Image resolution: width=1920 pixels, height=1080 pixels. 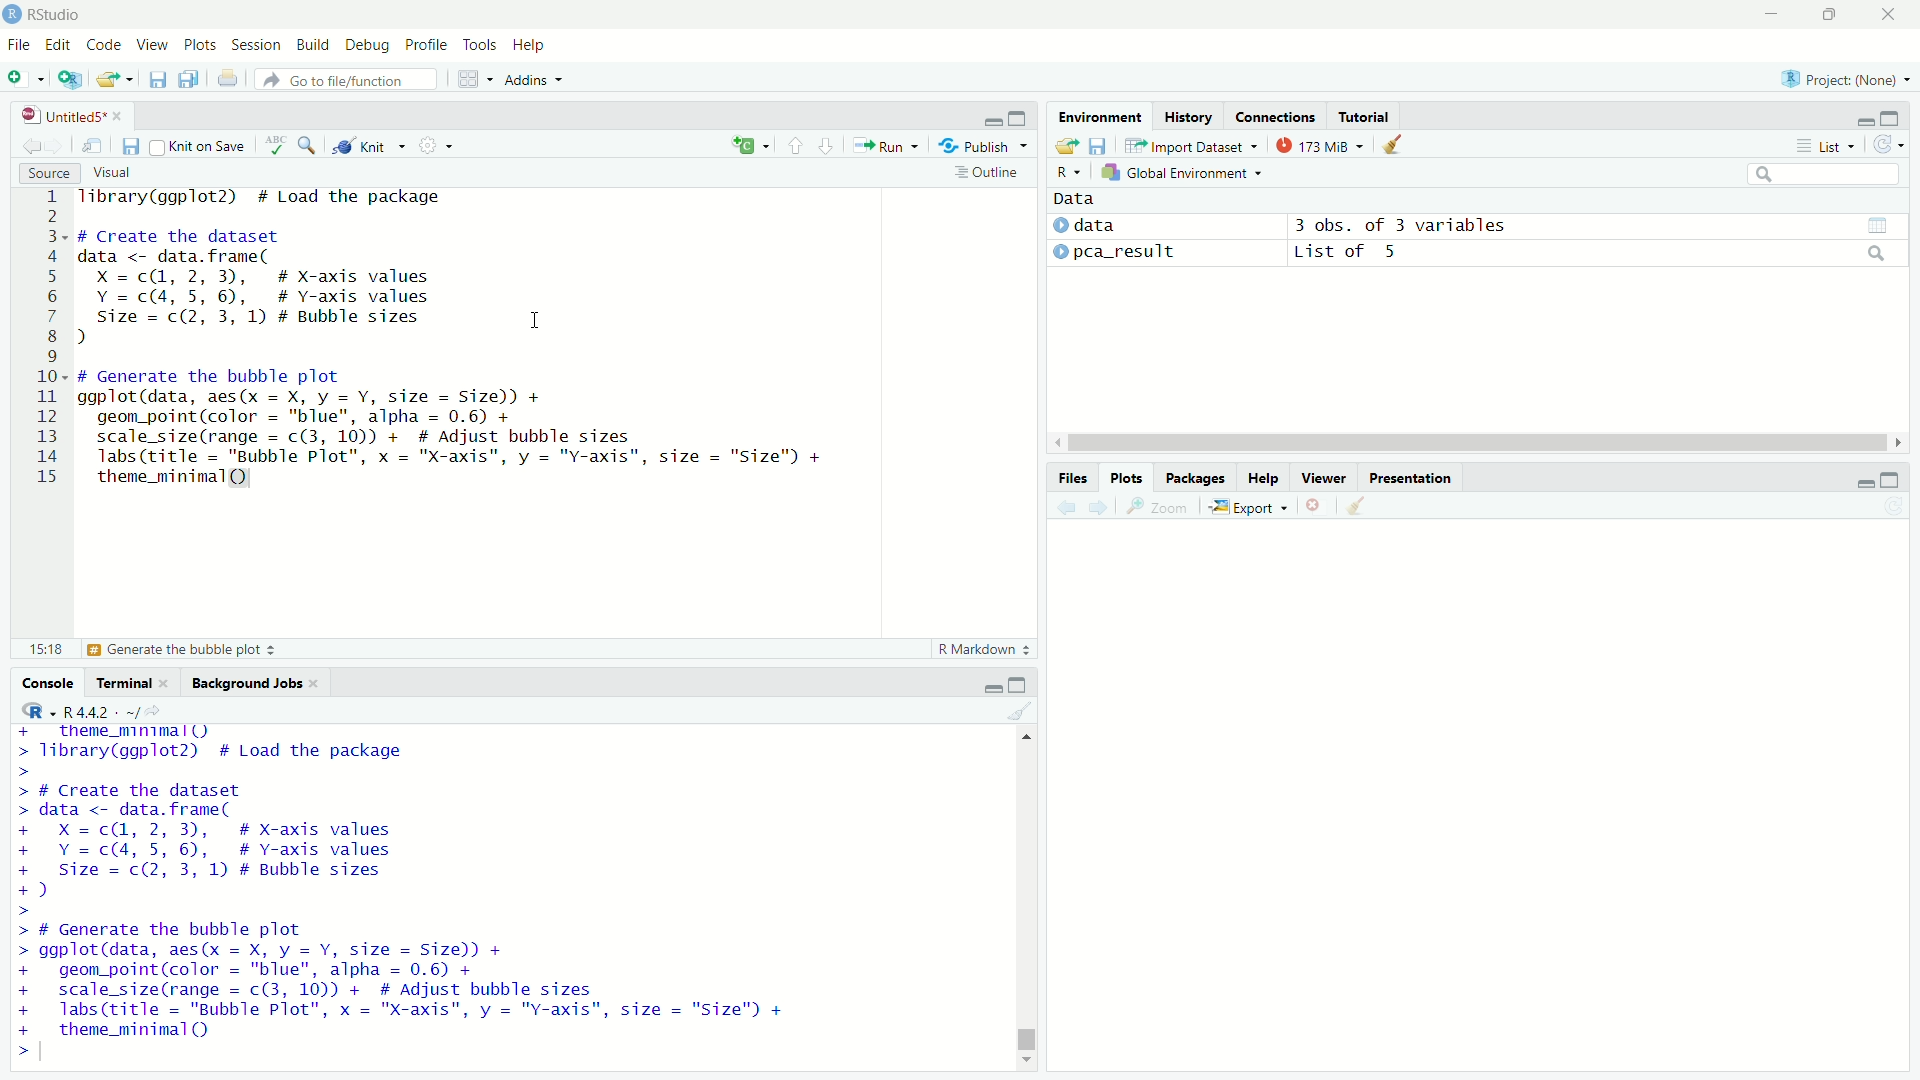 I want to click on new file, so click(x=26, y=78).